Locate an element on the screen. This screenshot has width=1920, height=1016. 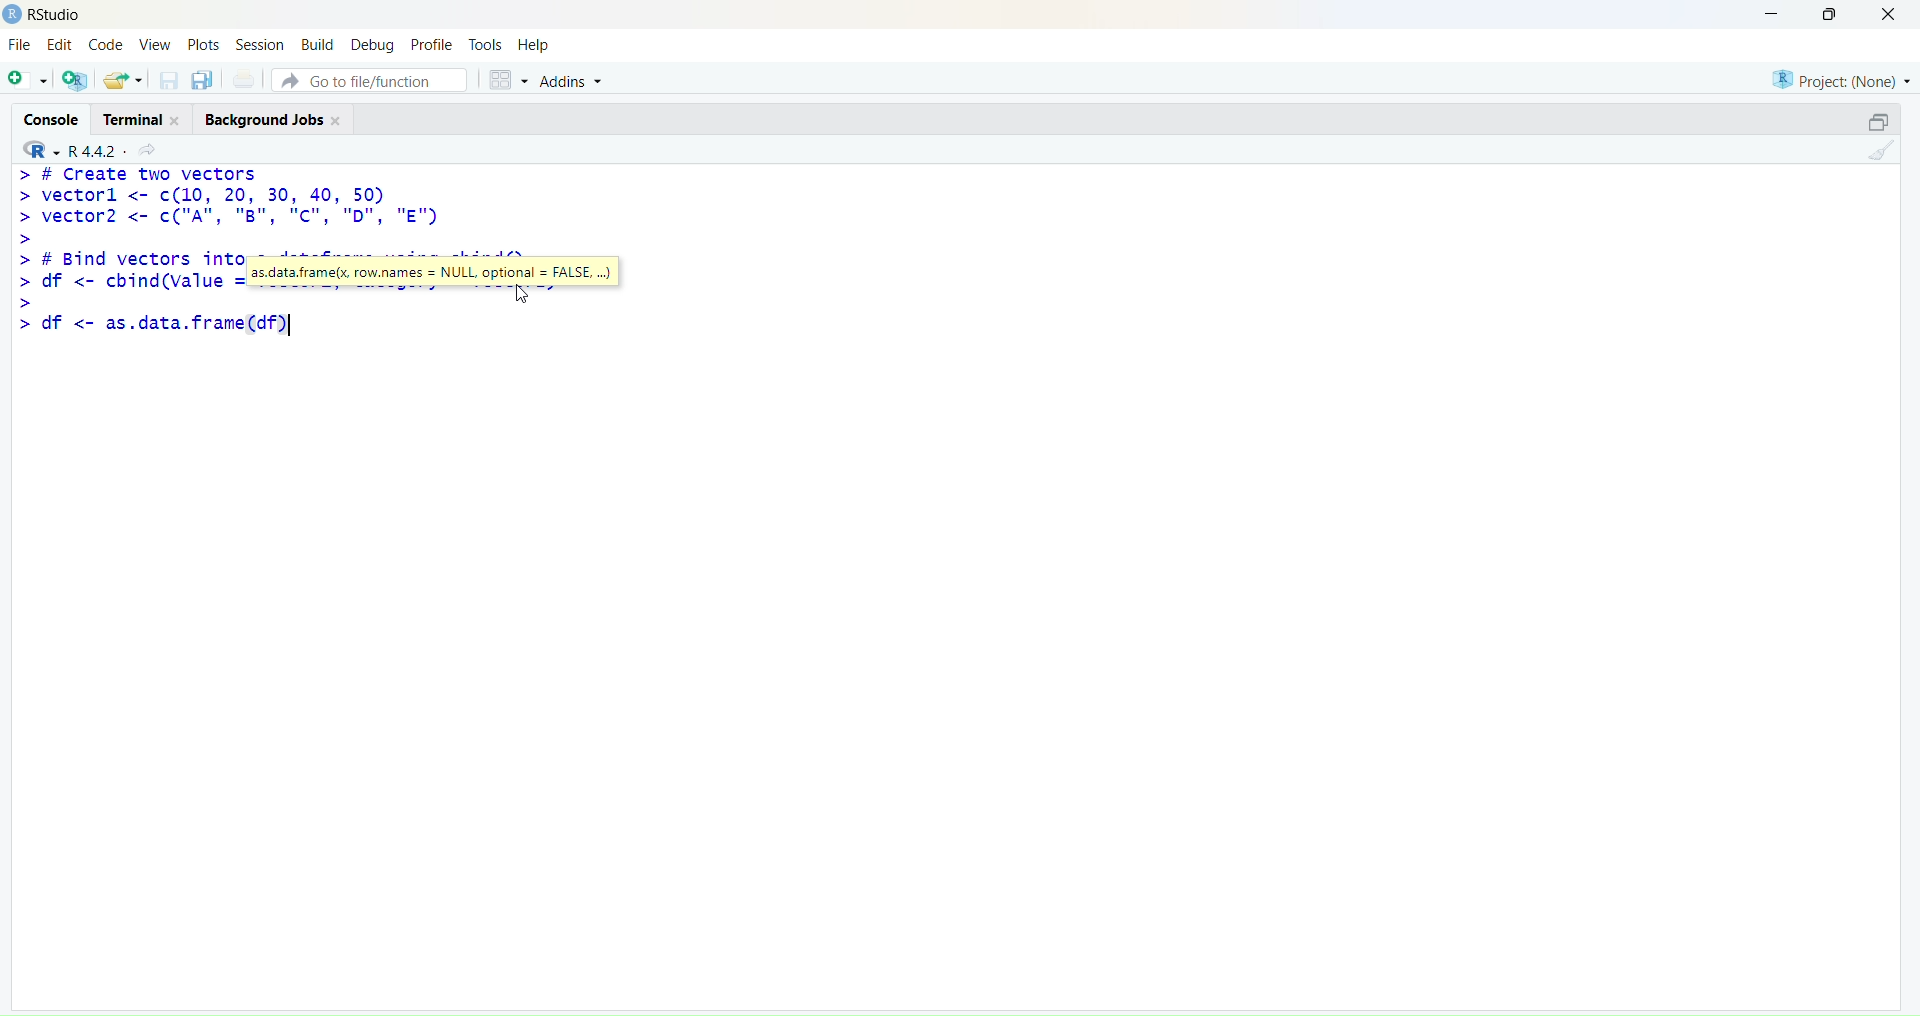
df <- as.data.frame(df) is located at coordinates (152, 324).